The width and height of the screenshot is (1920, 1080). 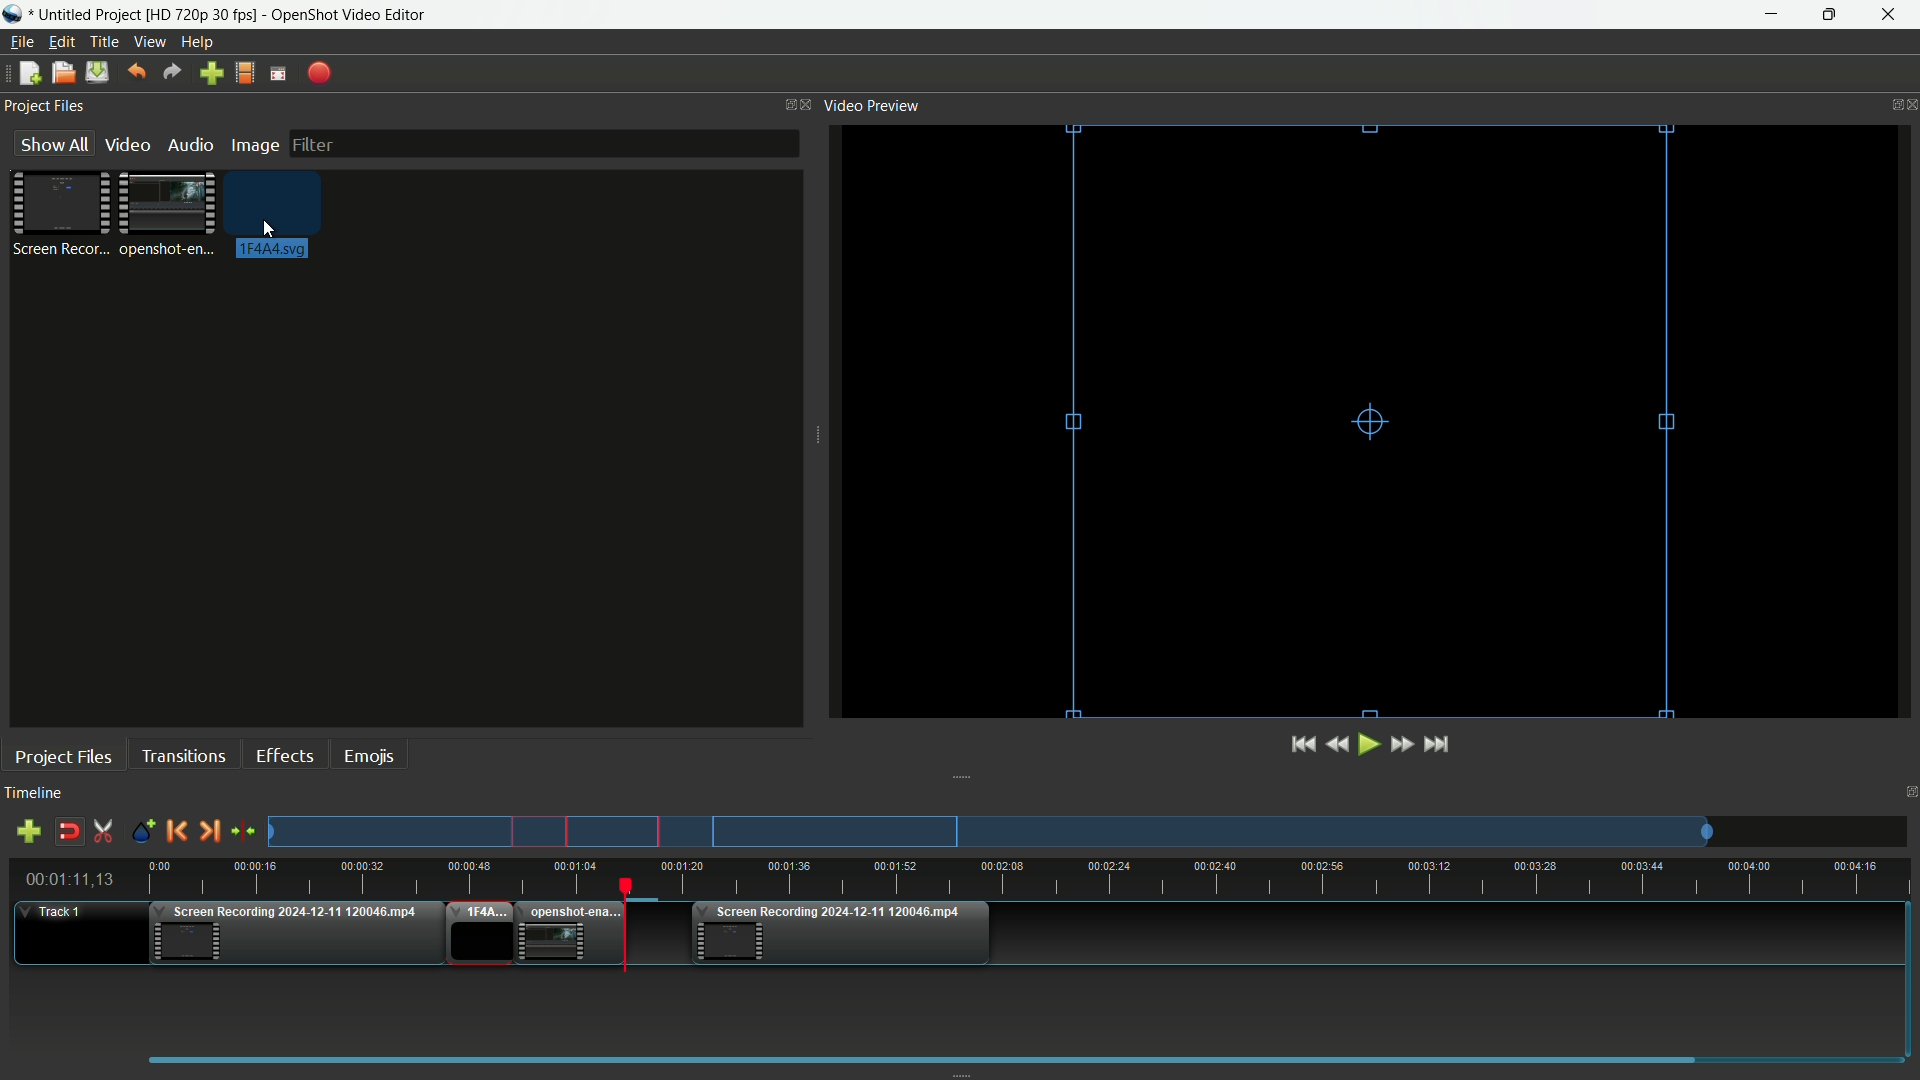 I want to click on minimize, so click(x=1778, y=15).